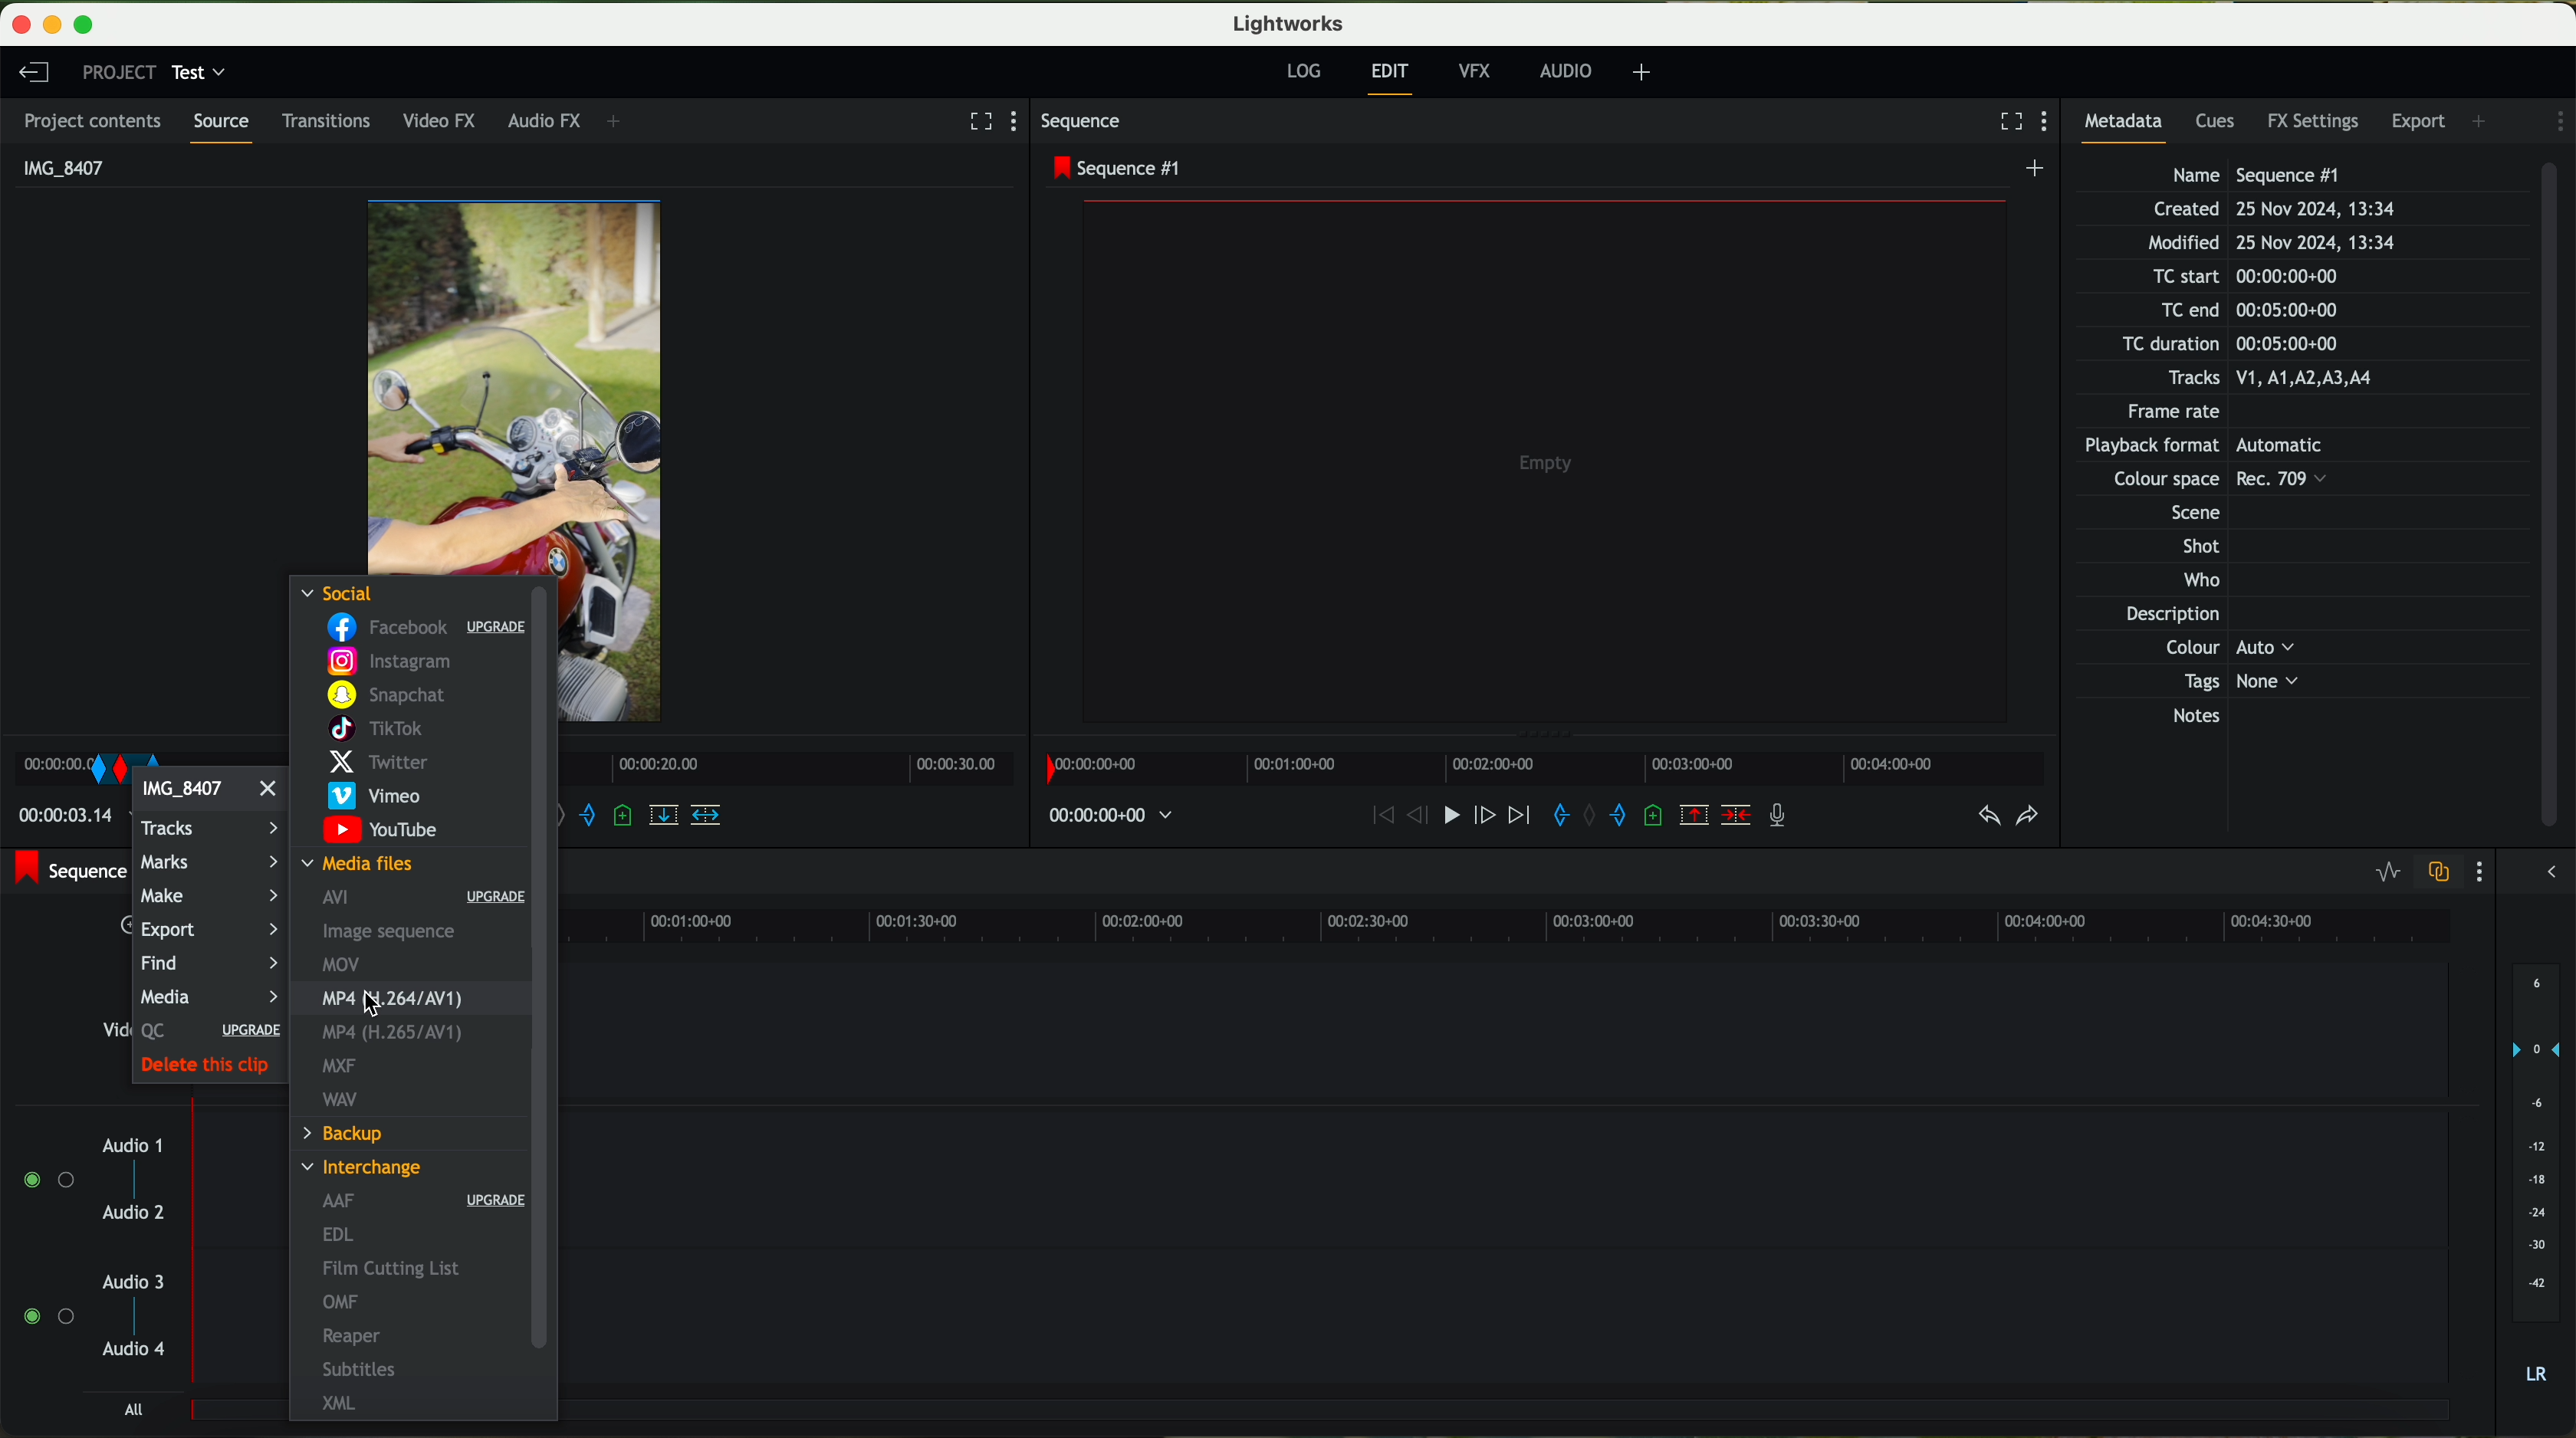  What do you see at coordinates (1642, 75) in the screenshot?
I see `+` at bounding box center [1642, 75].